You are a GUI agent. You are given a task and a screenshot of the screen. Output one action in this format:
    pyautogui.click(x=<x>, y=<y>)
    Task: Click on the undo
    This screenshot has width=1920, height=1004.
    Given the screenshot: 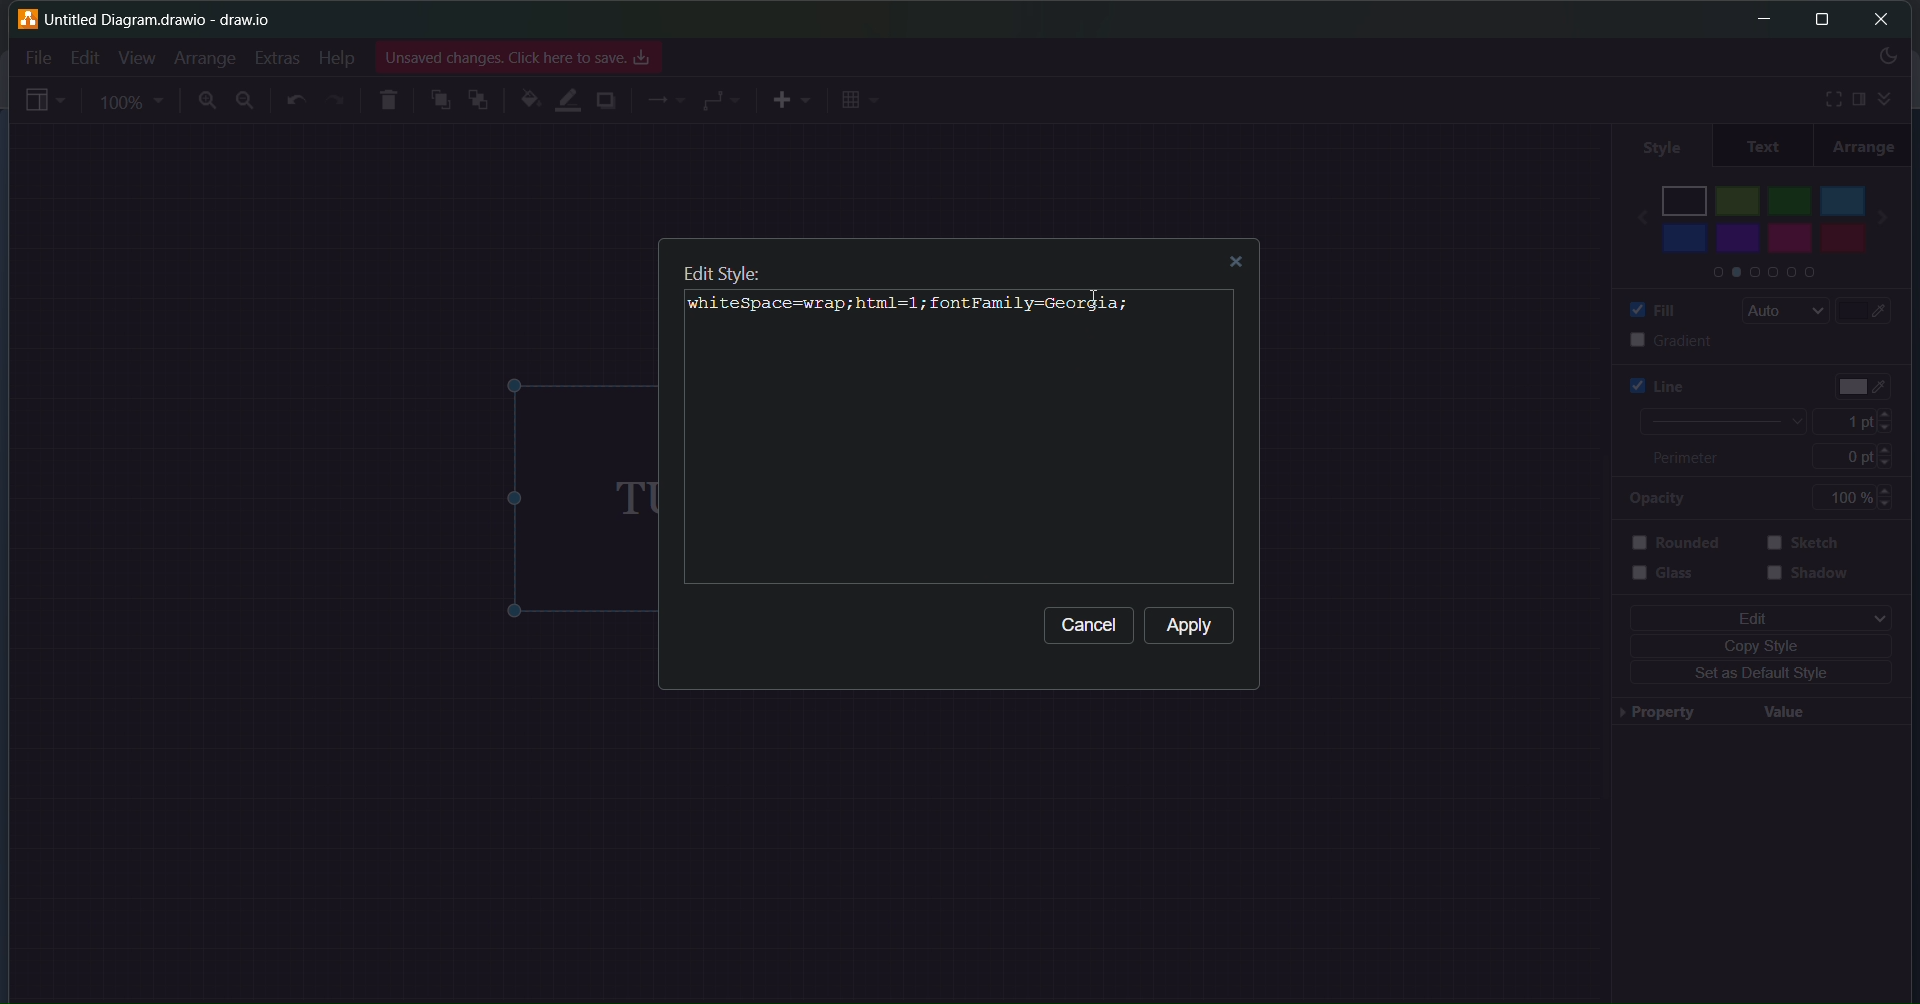 What is the action you would take?
    pyautogui.click(x=298, y=101)
    